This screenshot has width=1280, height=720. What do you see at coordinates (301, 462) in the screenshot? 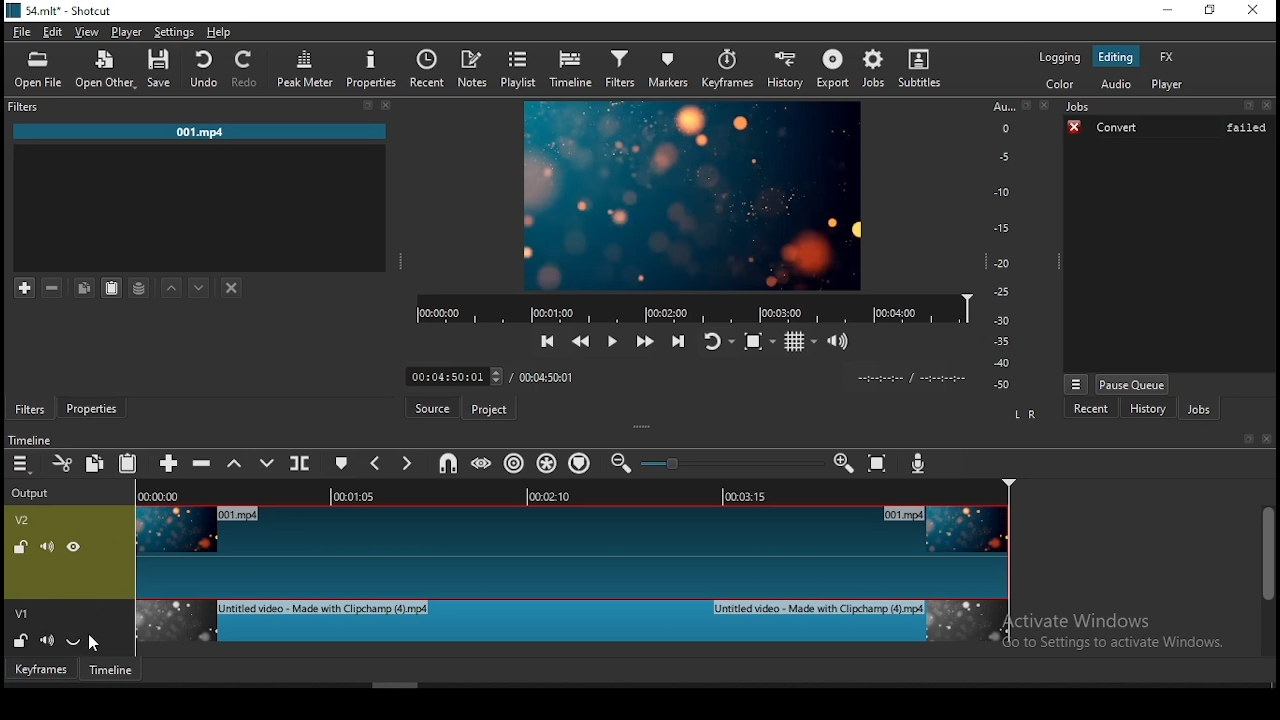
I see `split at playhead` at bounding box center [301, 462].